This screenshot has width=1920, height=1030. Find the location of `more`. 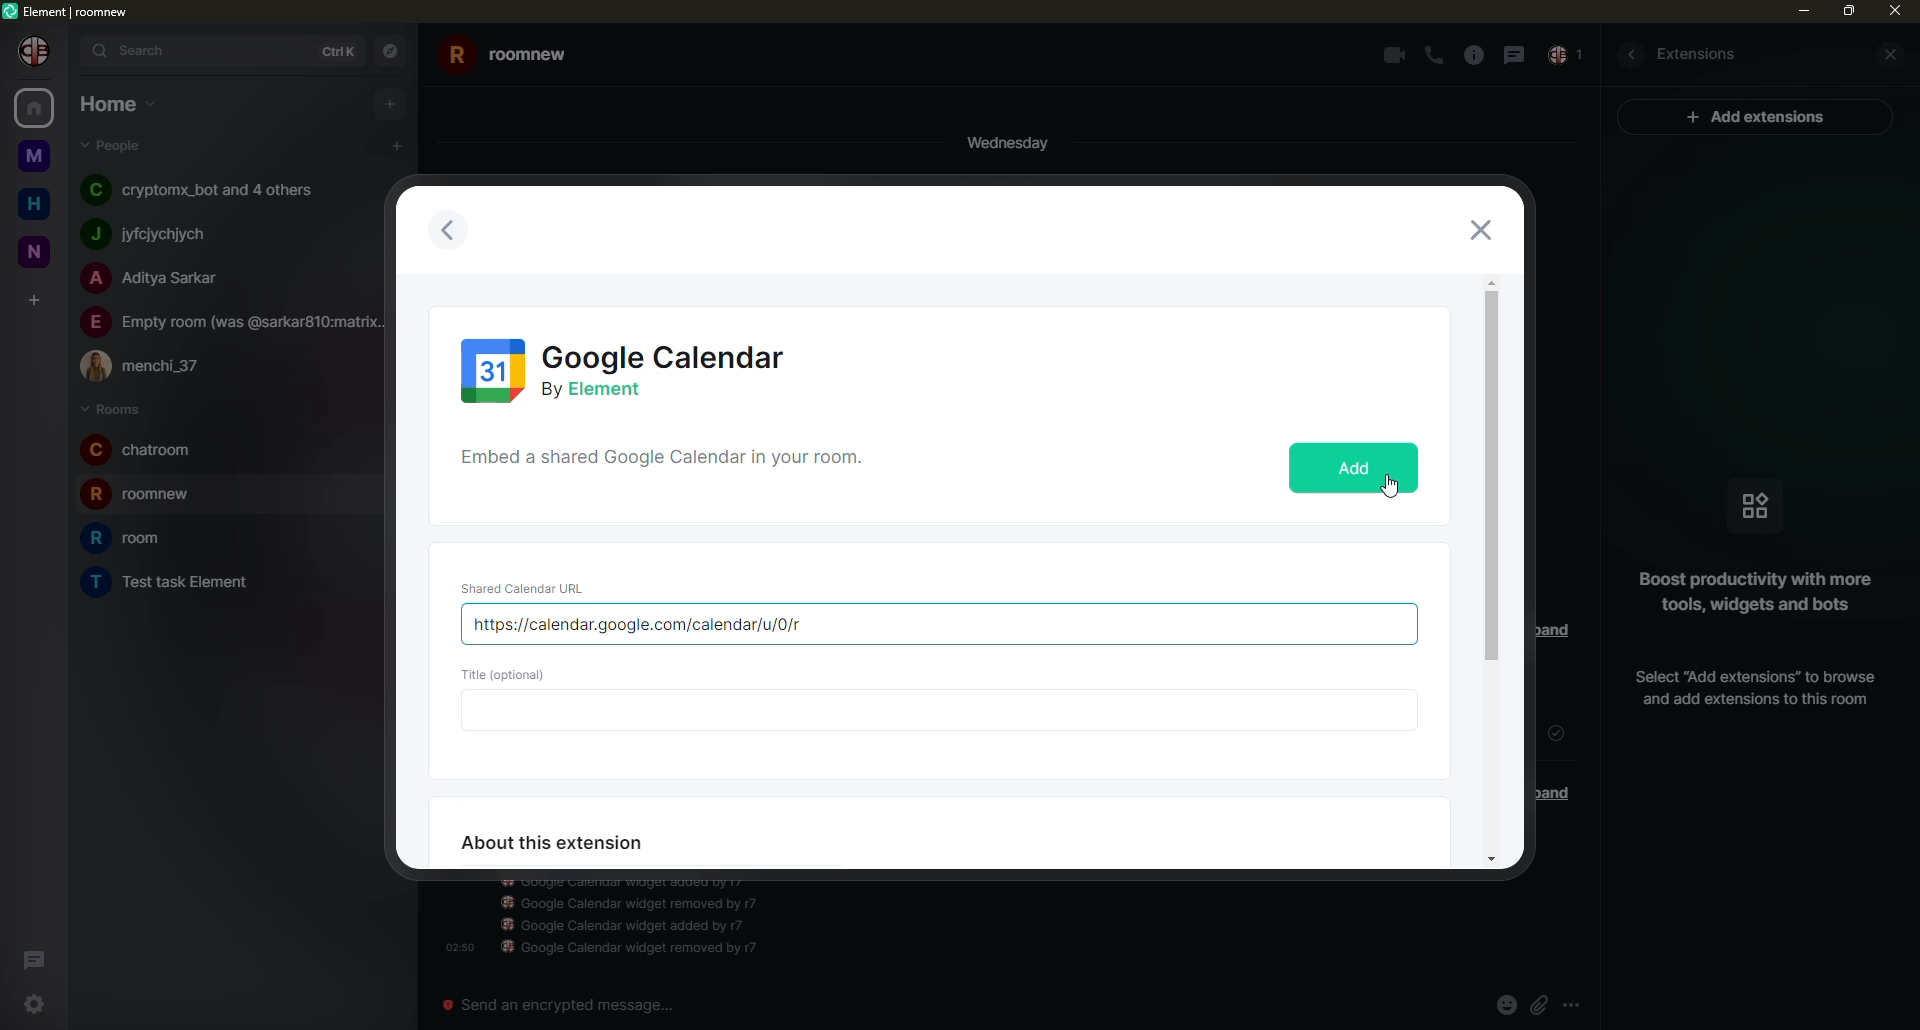

more is located at coordinates (1570, 1004).